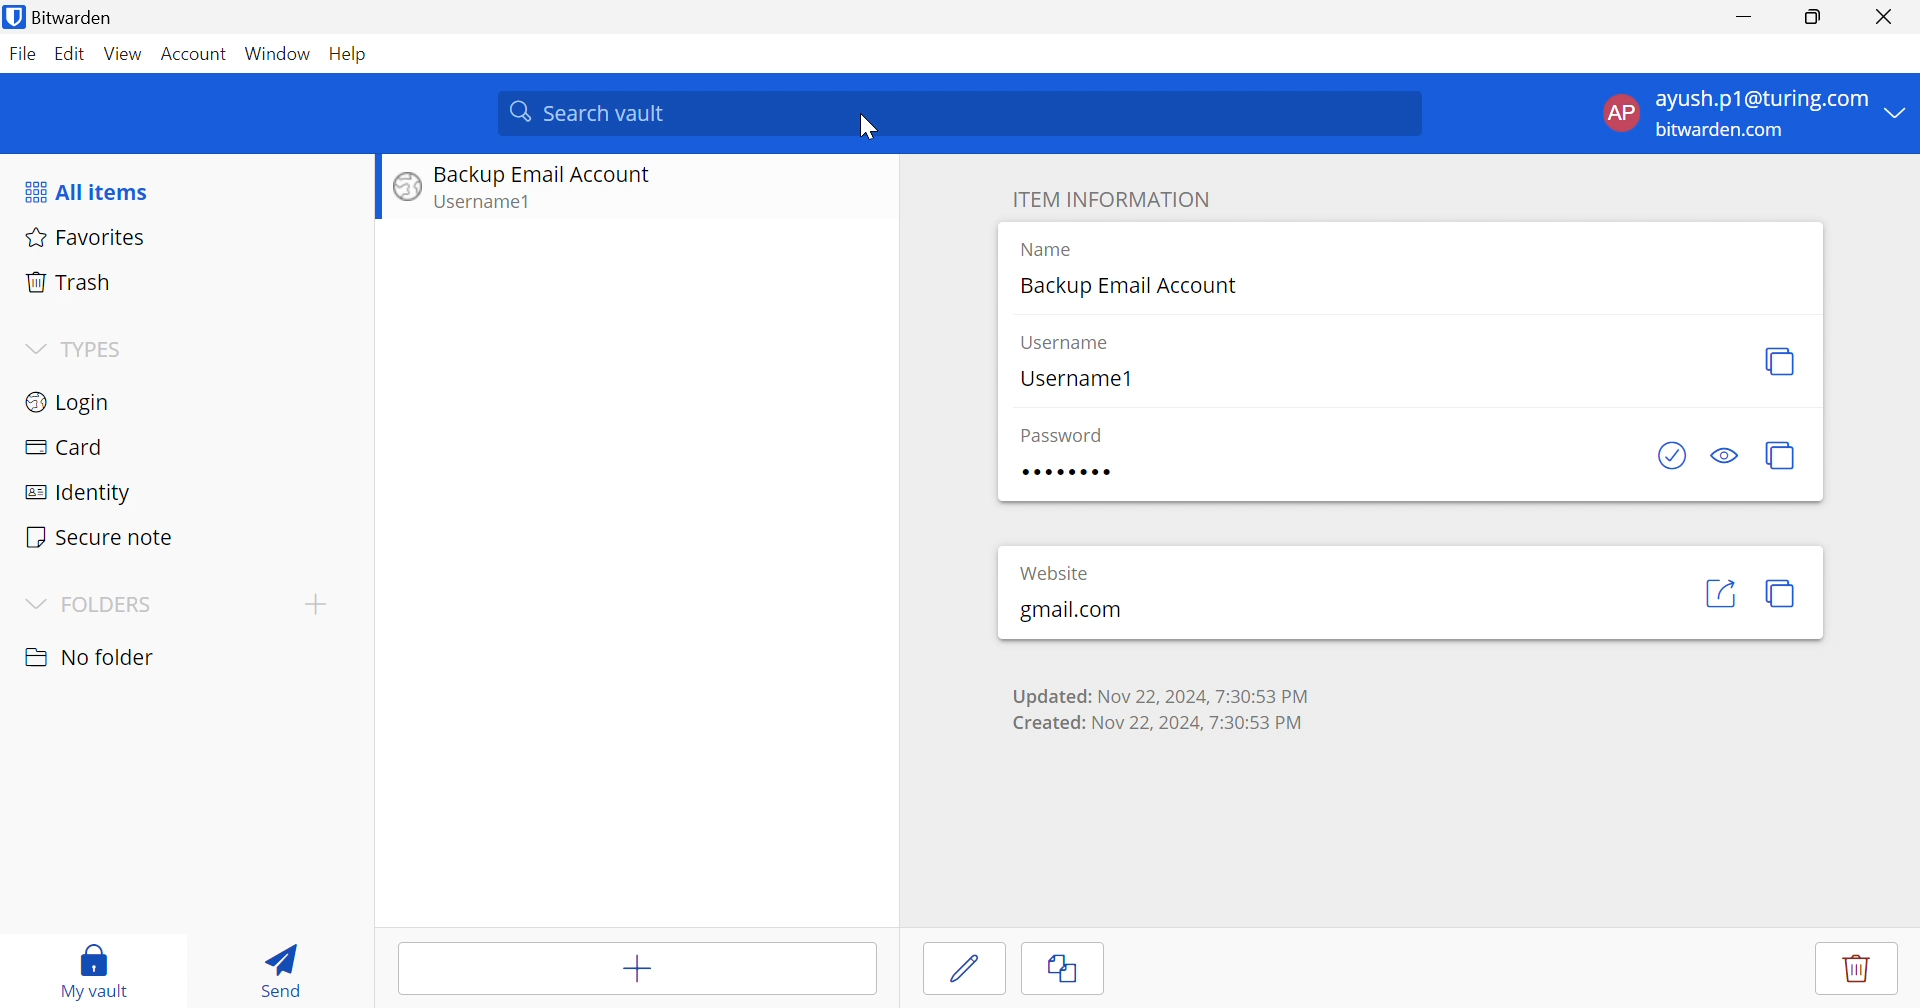 Image resolution: width=1920 pixels, height=1008 pixels. Describe the element at coordinates (865, 127) in the screenshot. I see `Cursor` at that location.